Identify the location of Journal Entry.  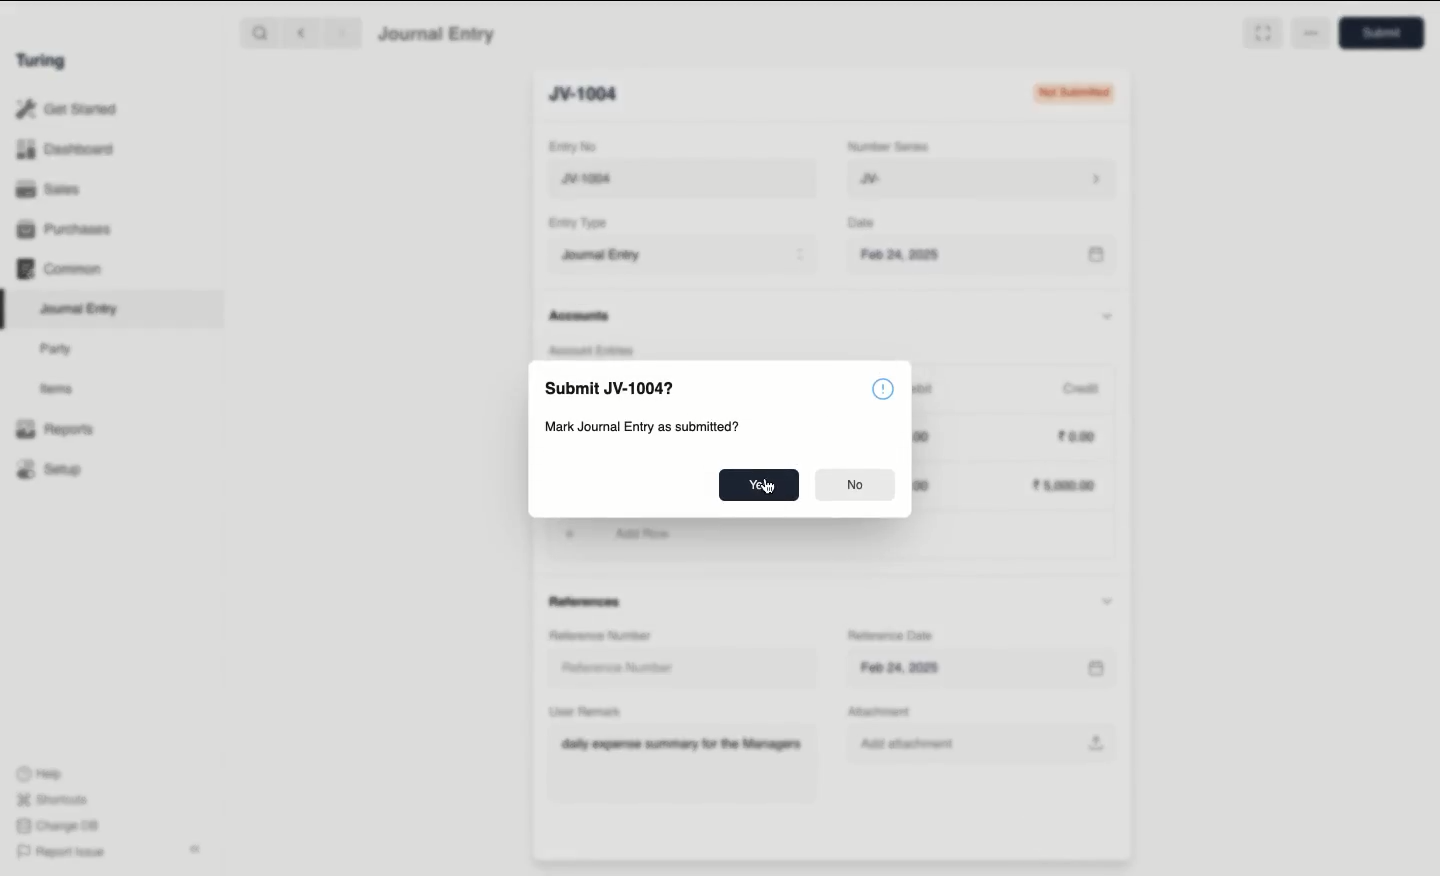
(80, 310).